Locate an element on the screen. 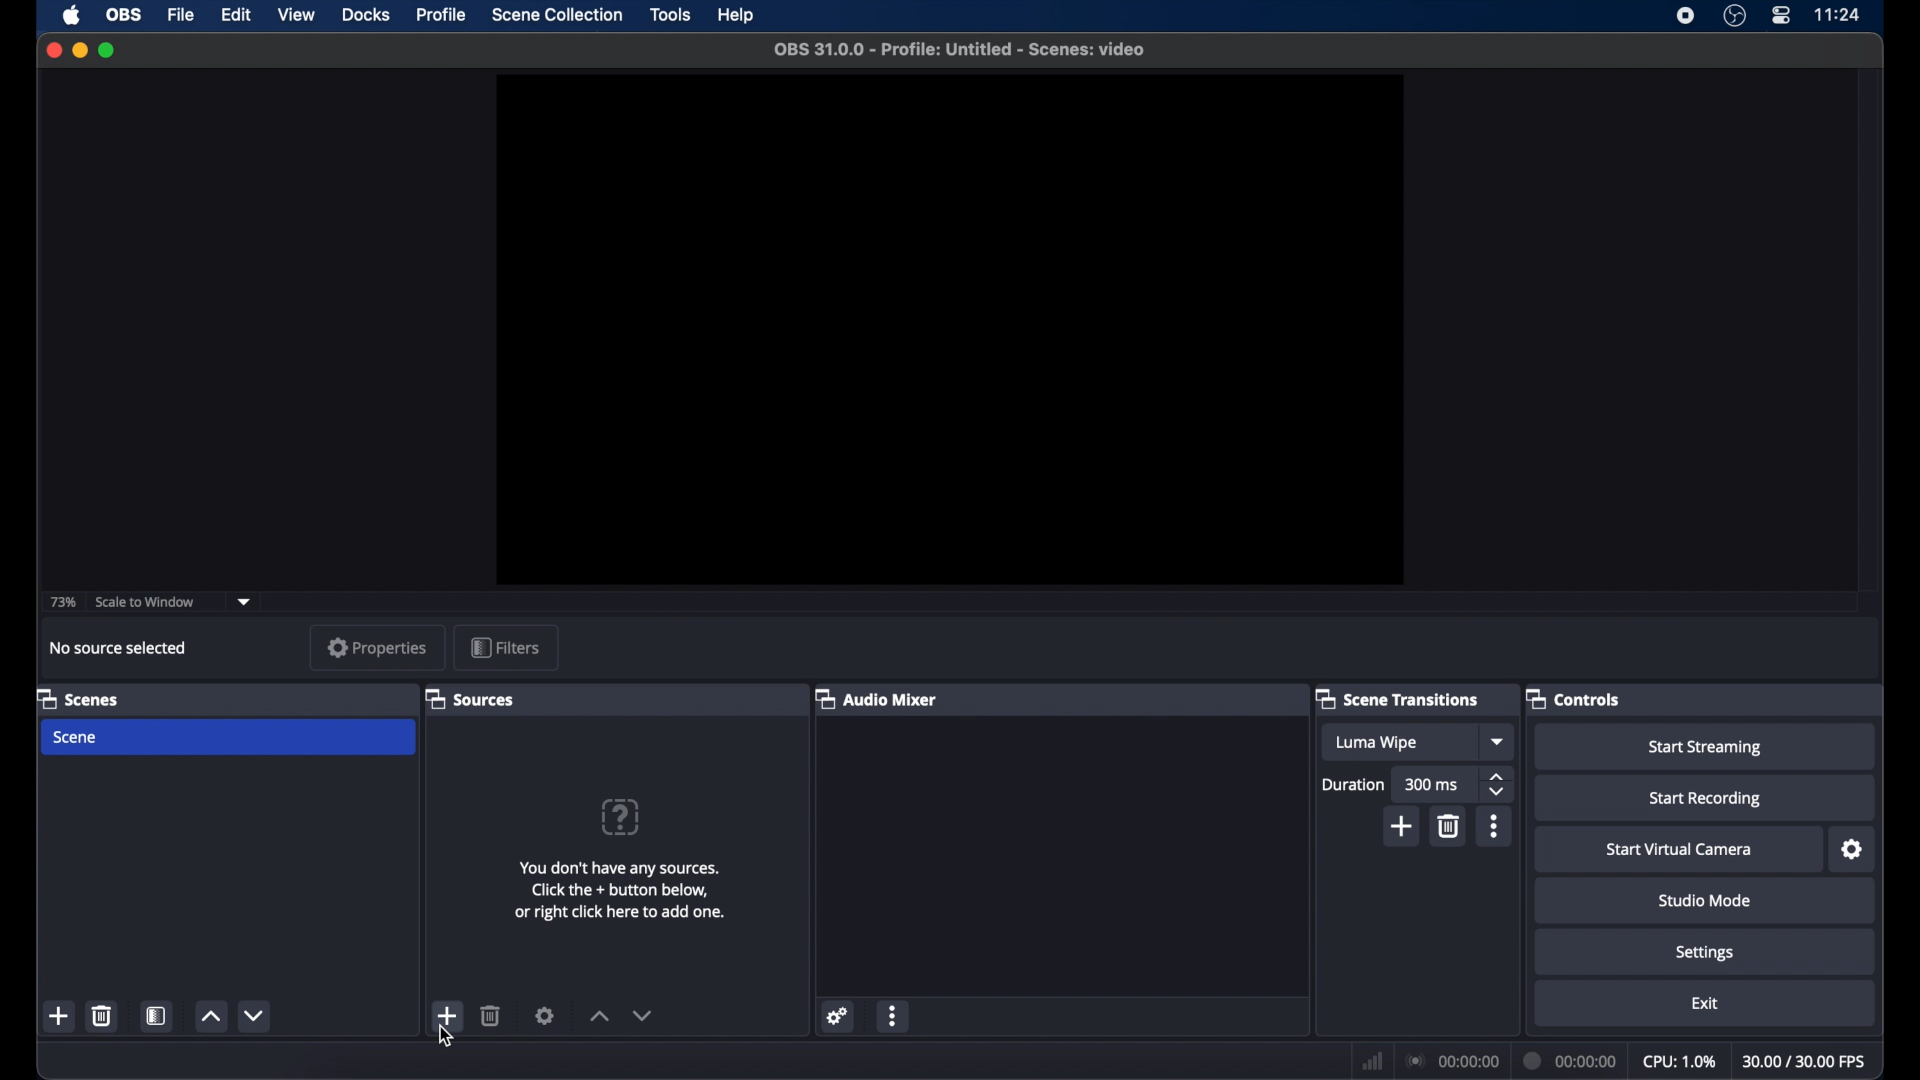 Image resolution: width=1920 pixels, height=1080 pixels. start streaming is located at coordinates (1708, 748).